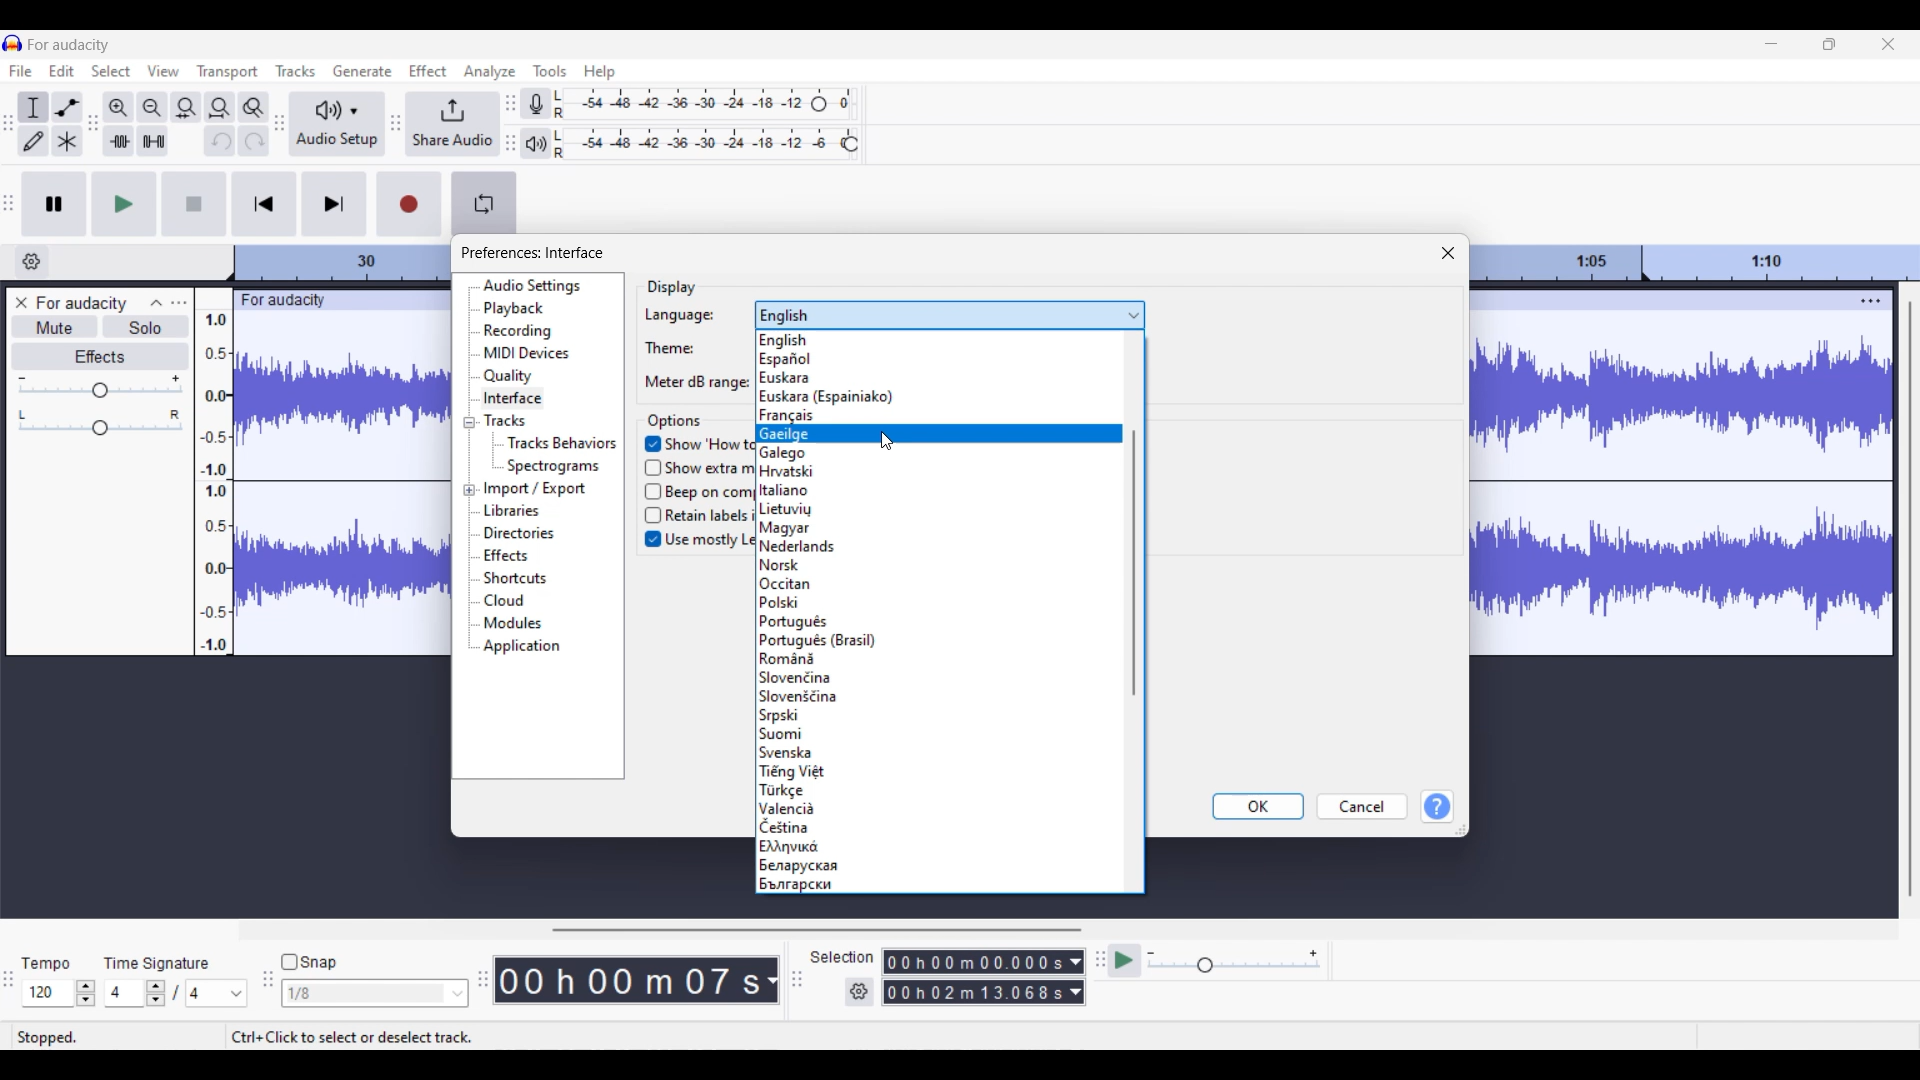  Describe the element at coordinates (797, 620) in the screenshot. I see `Portugués` at that location.